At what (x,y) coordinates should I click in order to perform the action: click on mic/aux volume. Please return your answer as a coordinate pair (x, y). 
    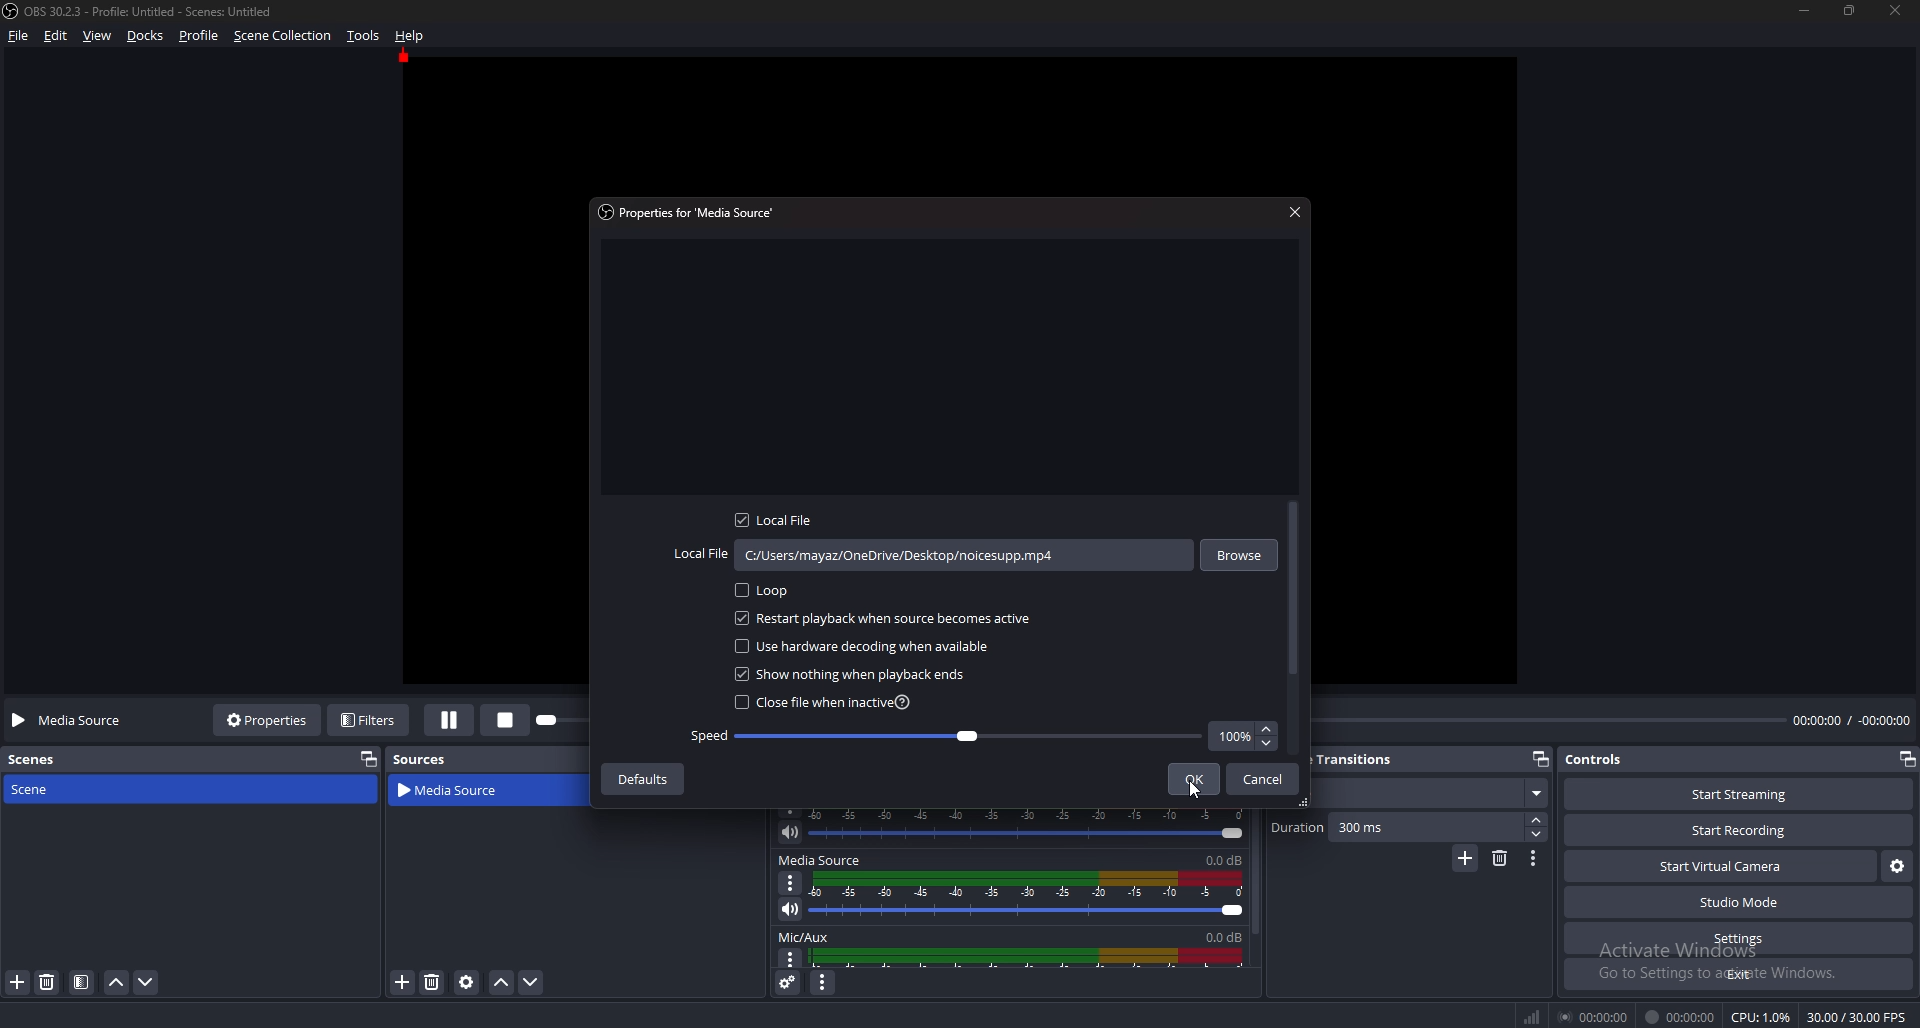
    Looking at the image, I should click on (1032, 957).